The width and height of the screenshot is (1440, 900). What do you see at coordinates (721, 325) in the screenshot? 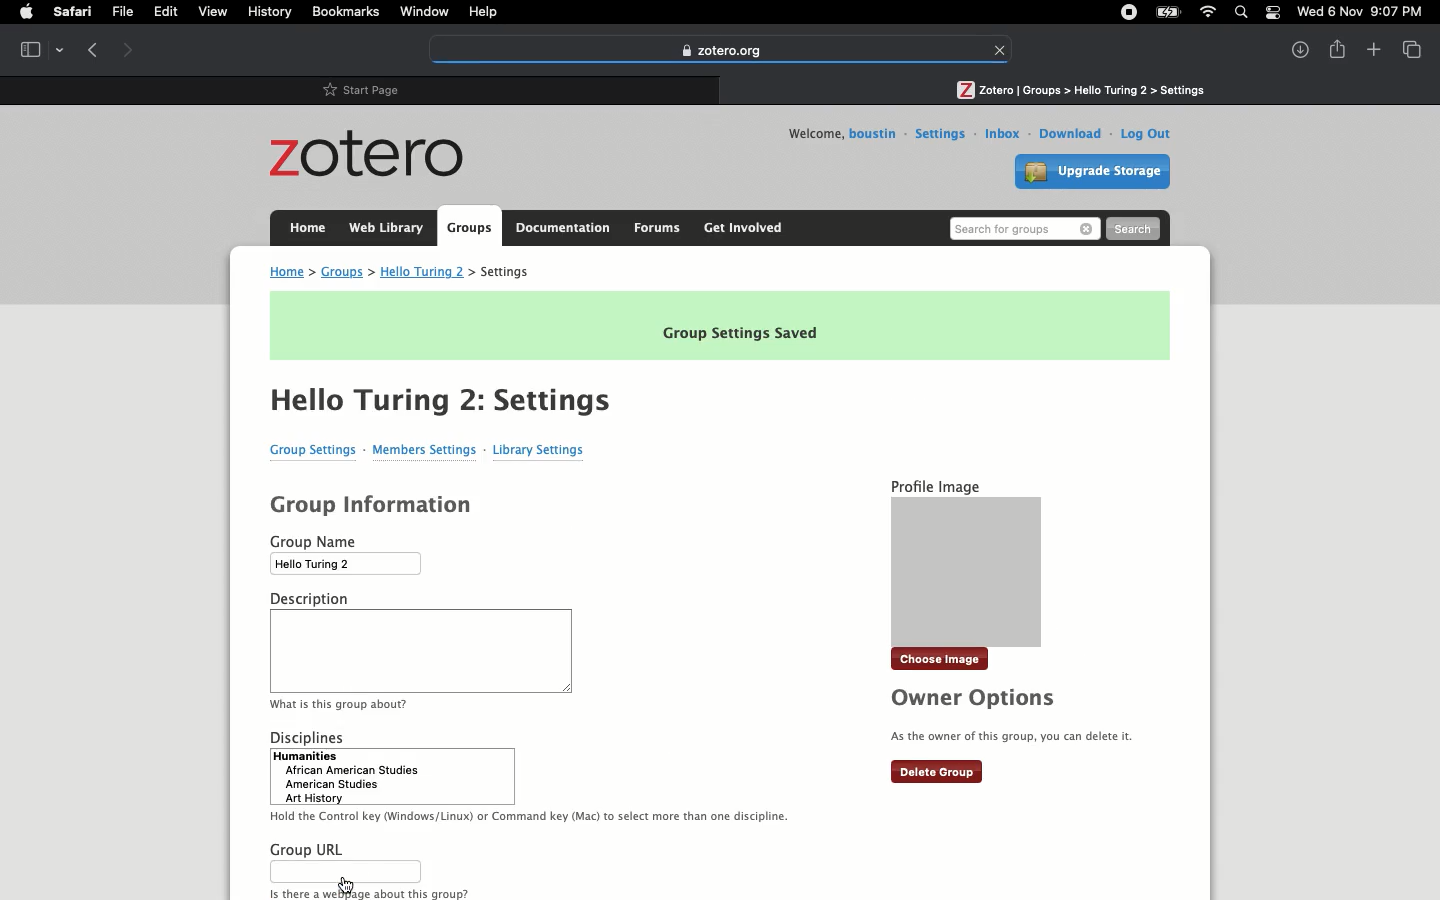
I see `Group settings save` at bounding box center [721, 325].